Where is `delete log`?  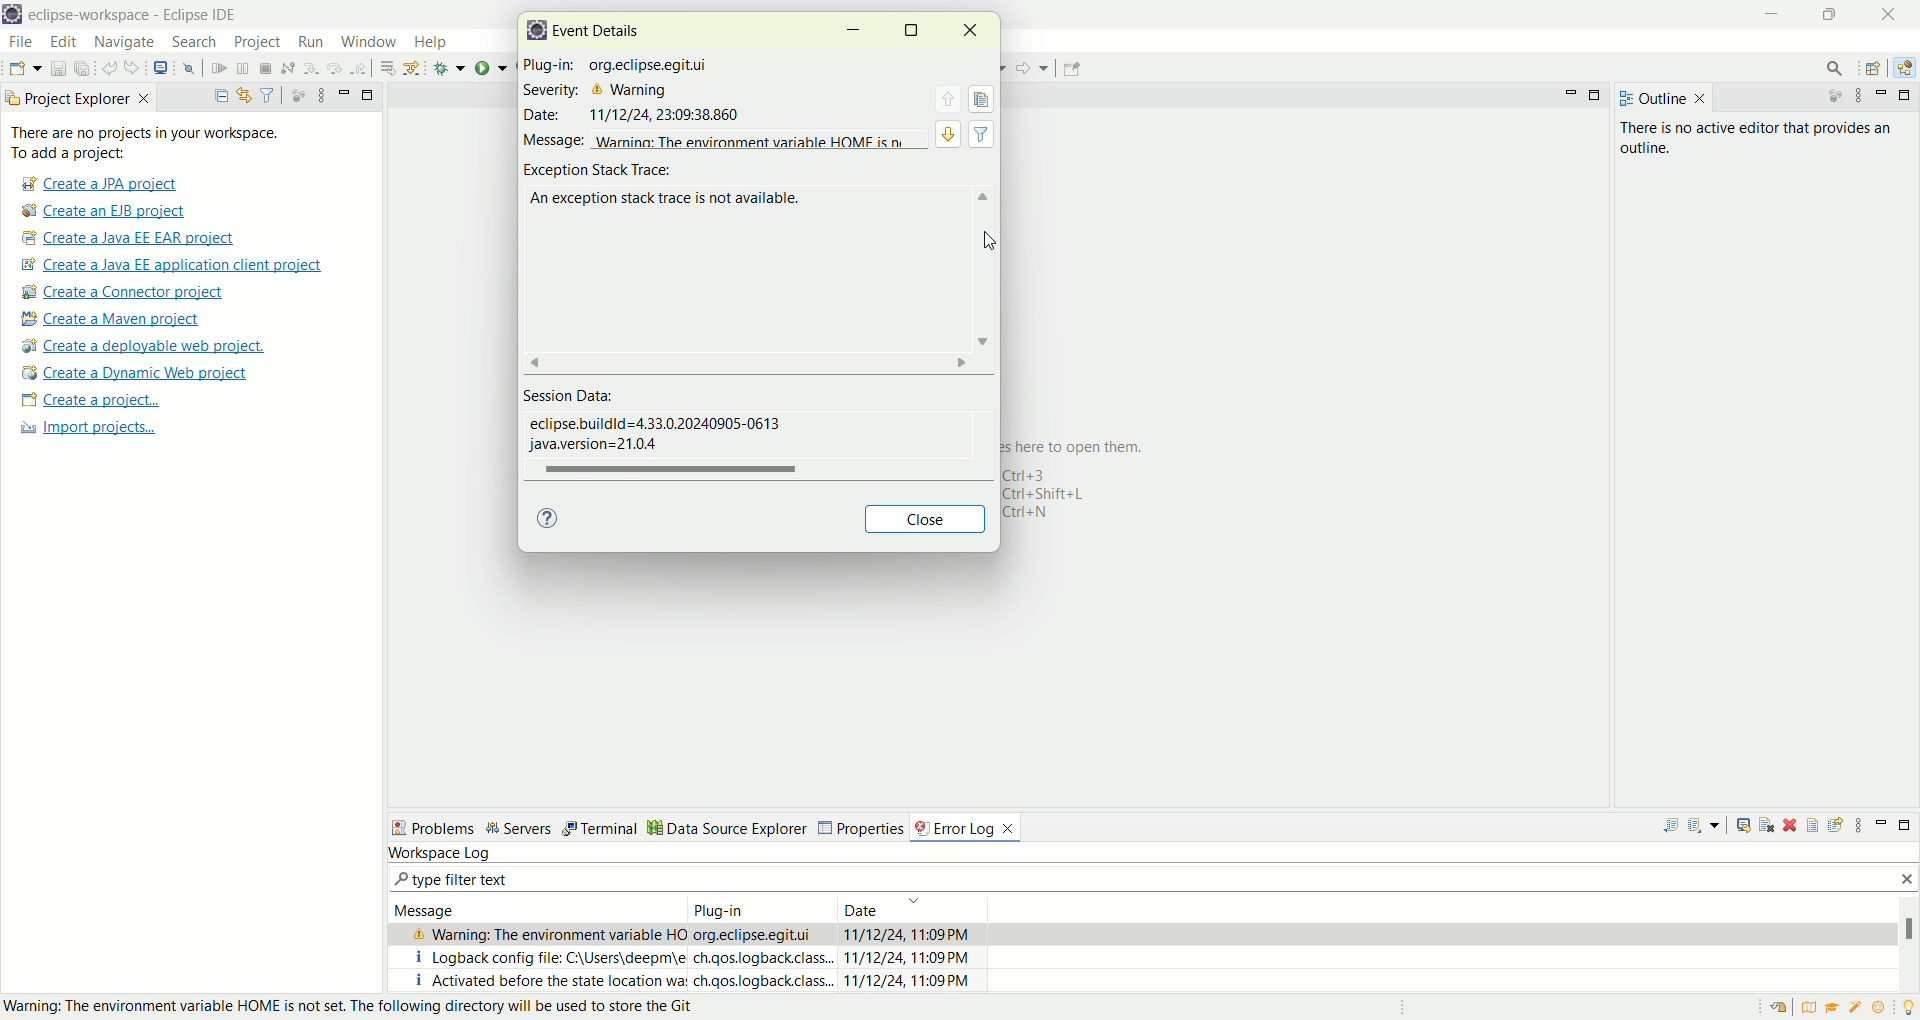 delete log is located at coordinates (1791, 826).